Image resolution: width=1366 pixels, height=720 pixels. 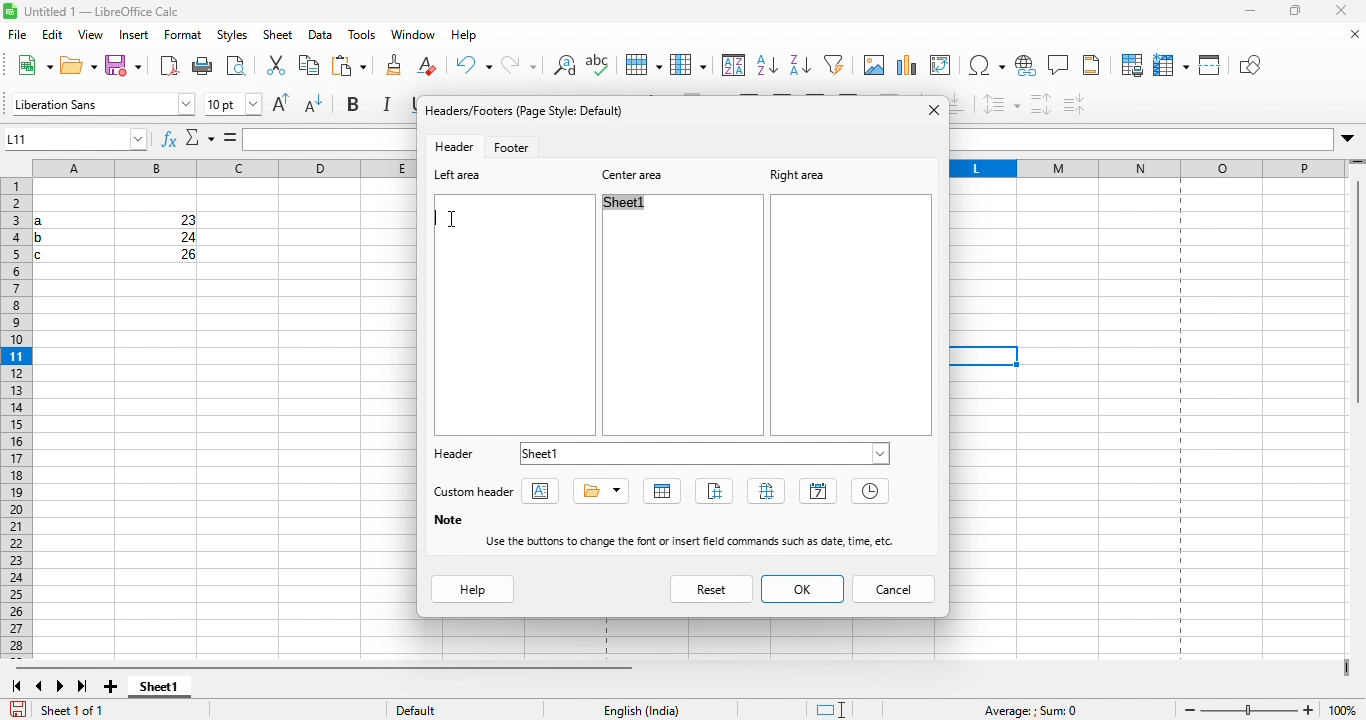 What do you see at coordinates (986, 66) in the screenshot?
I see `special character` at bounding box center [986, 66].